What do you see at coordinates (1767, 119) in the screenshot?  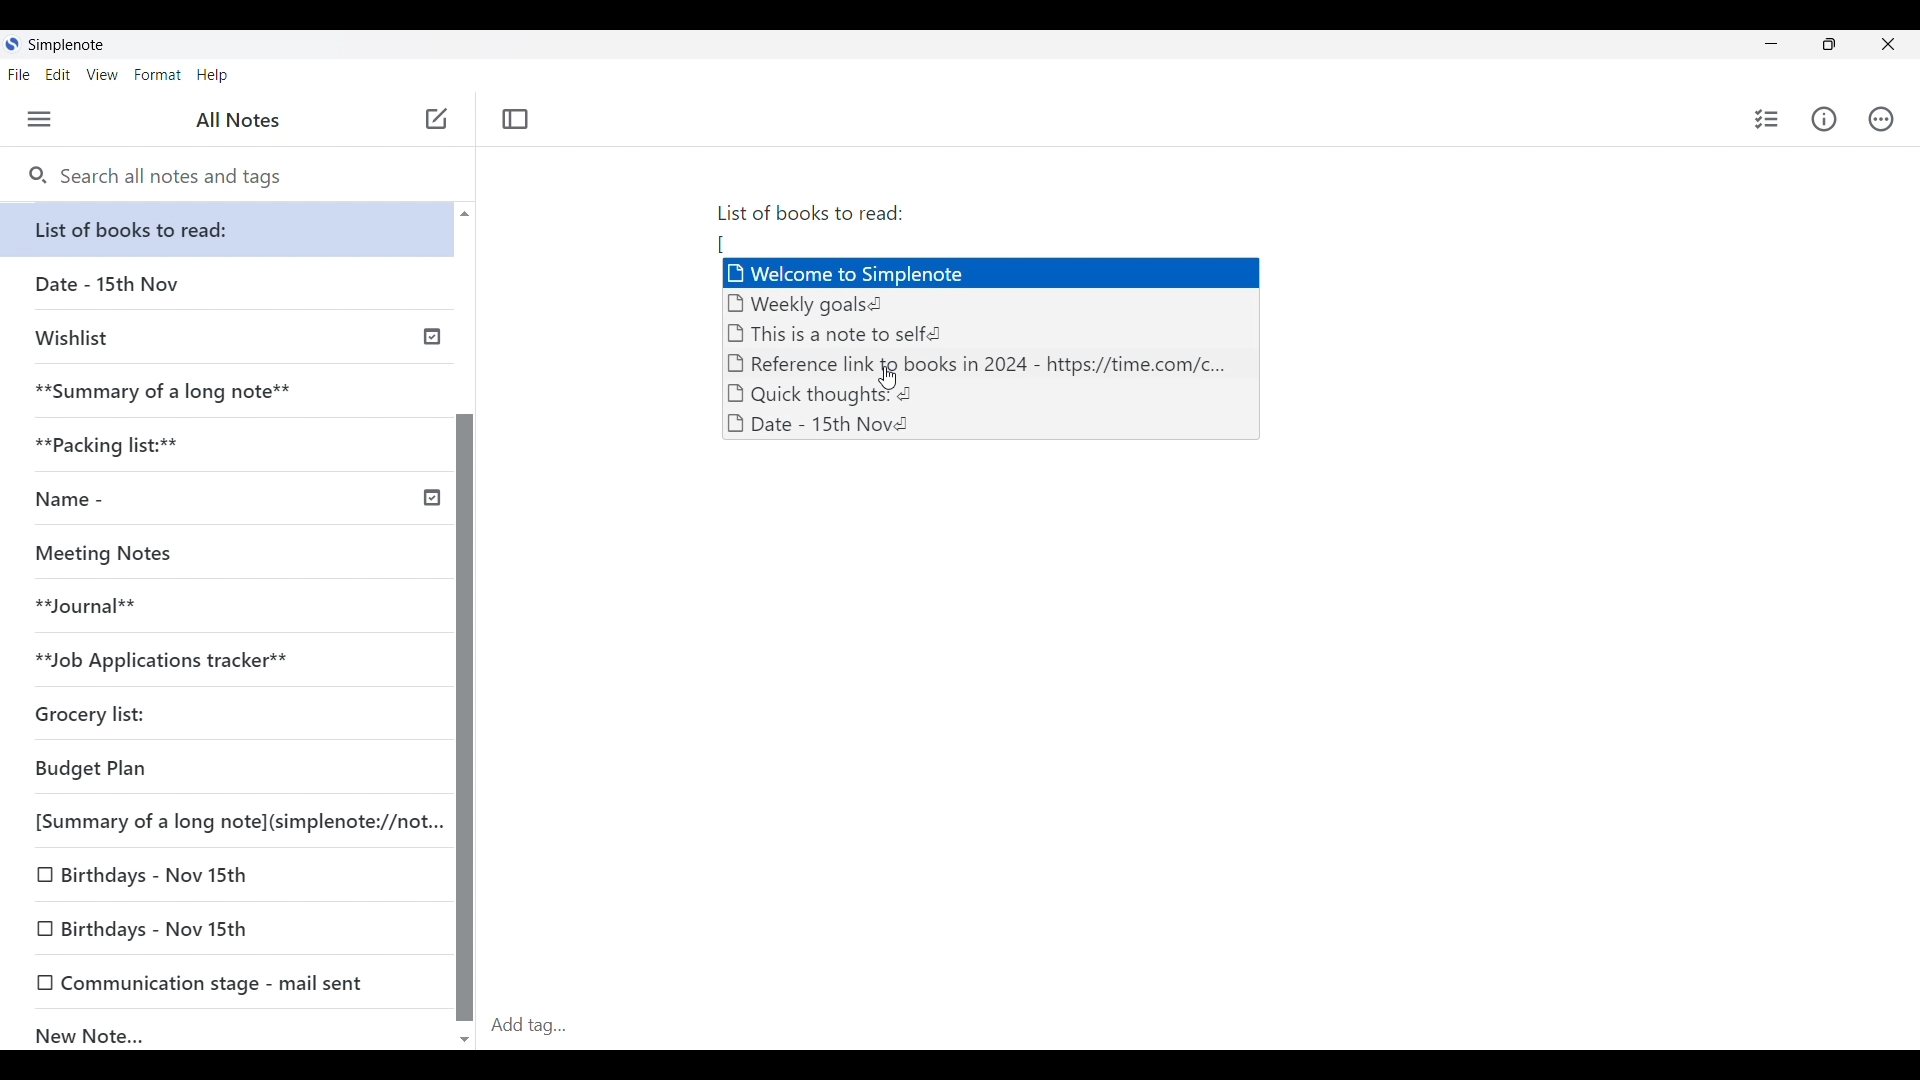 I see `Insert checklist` at bounding box center [1767, 119].